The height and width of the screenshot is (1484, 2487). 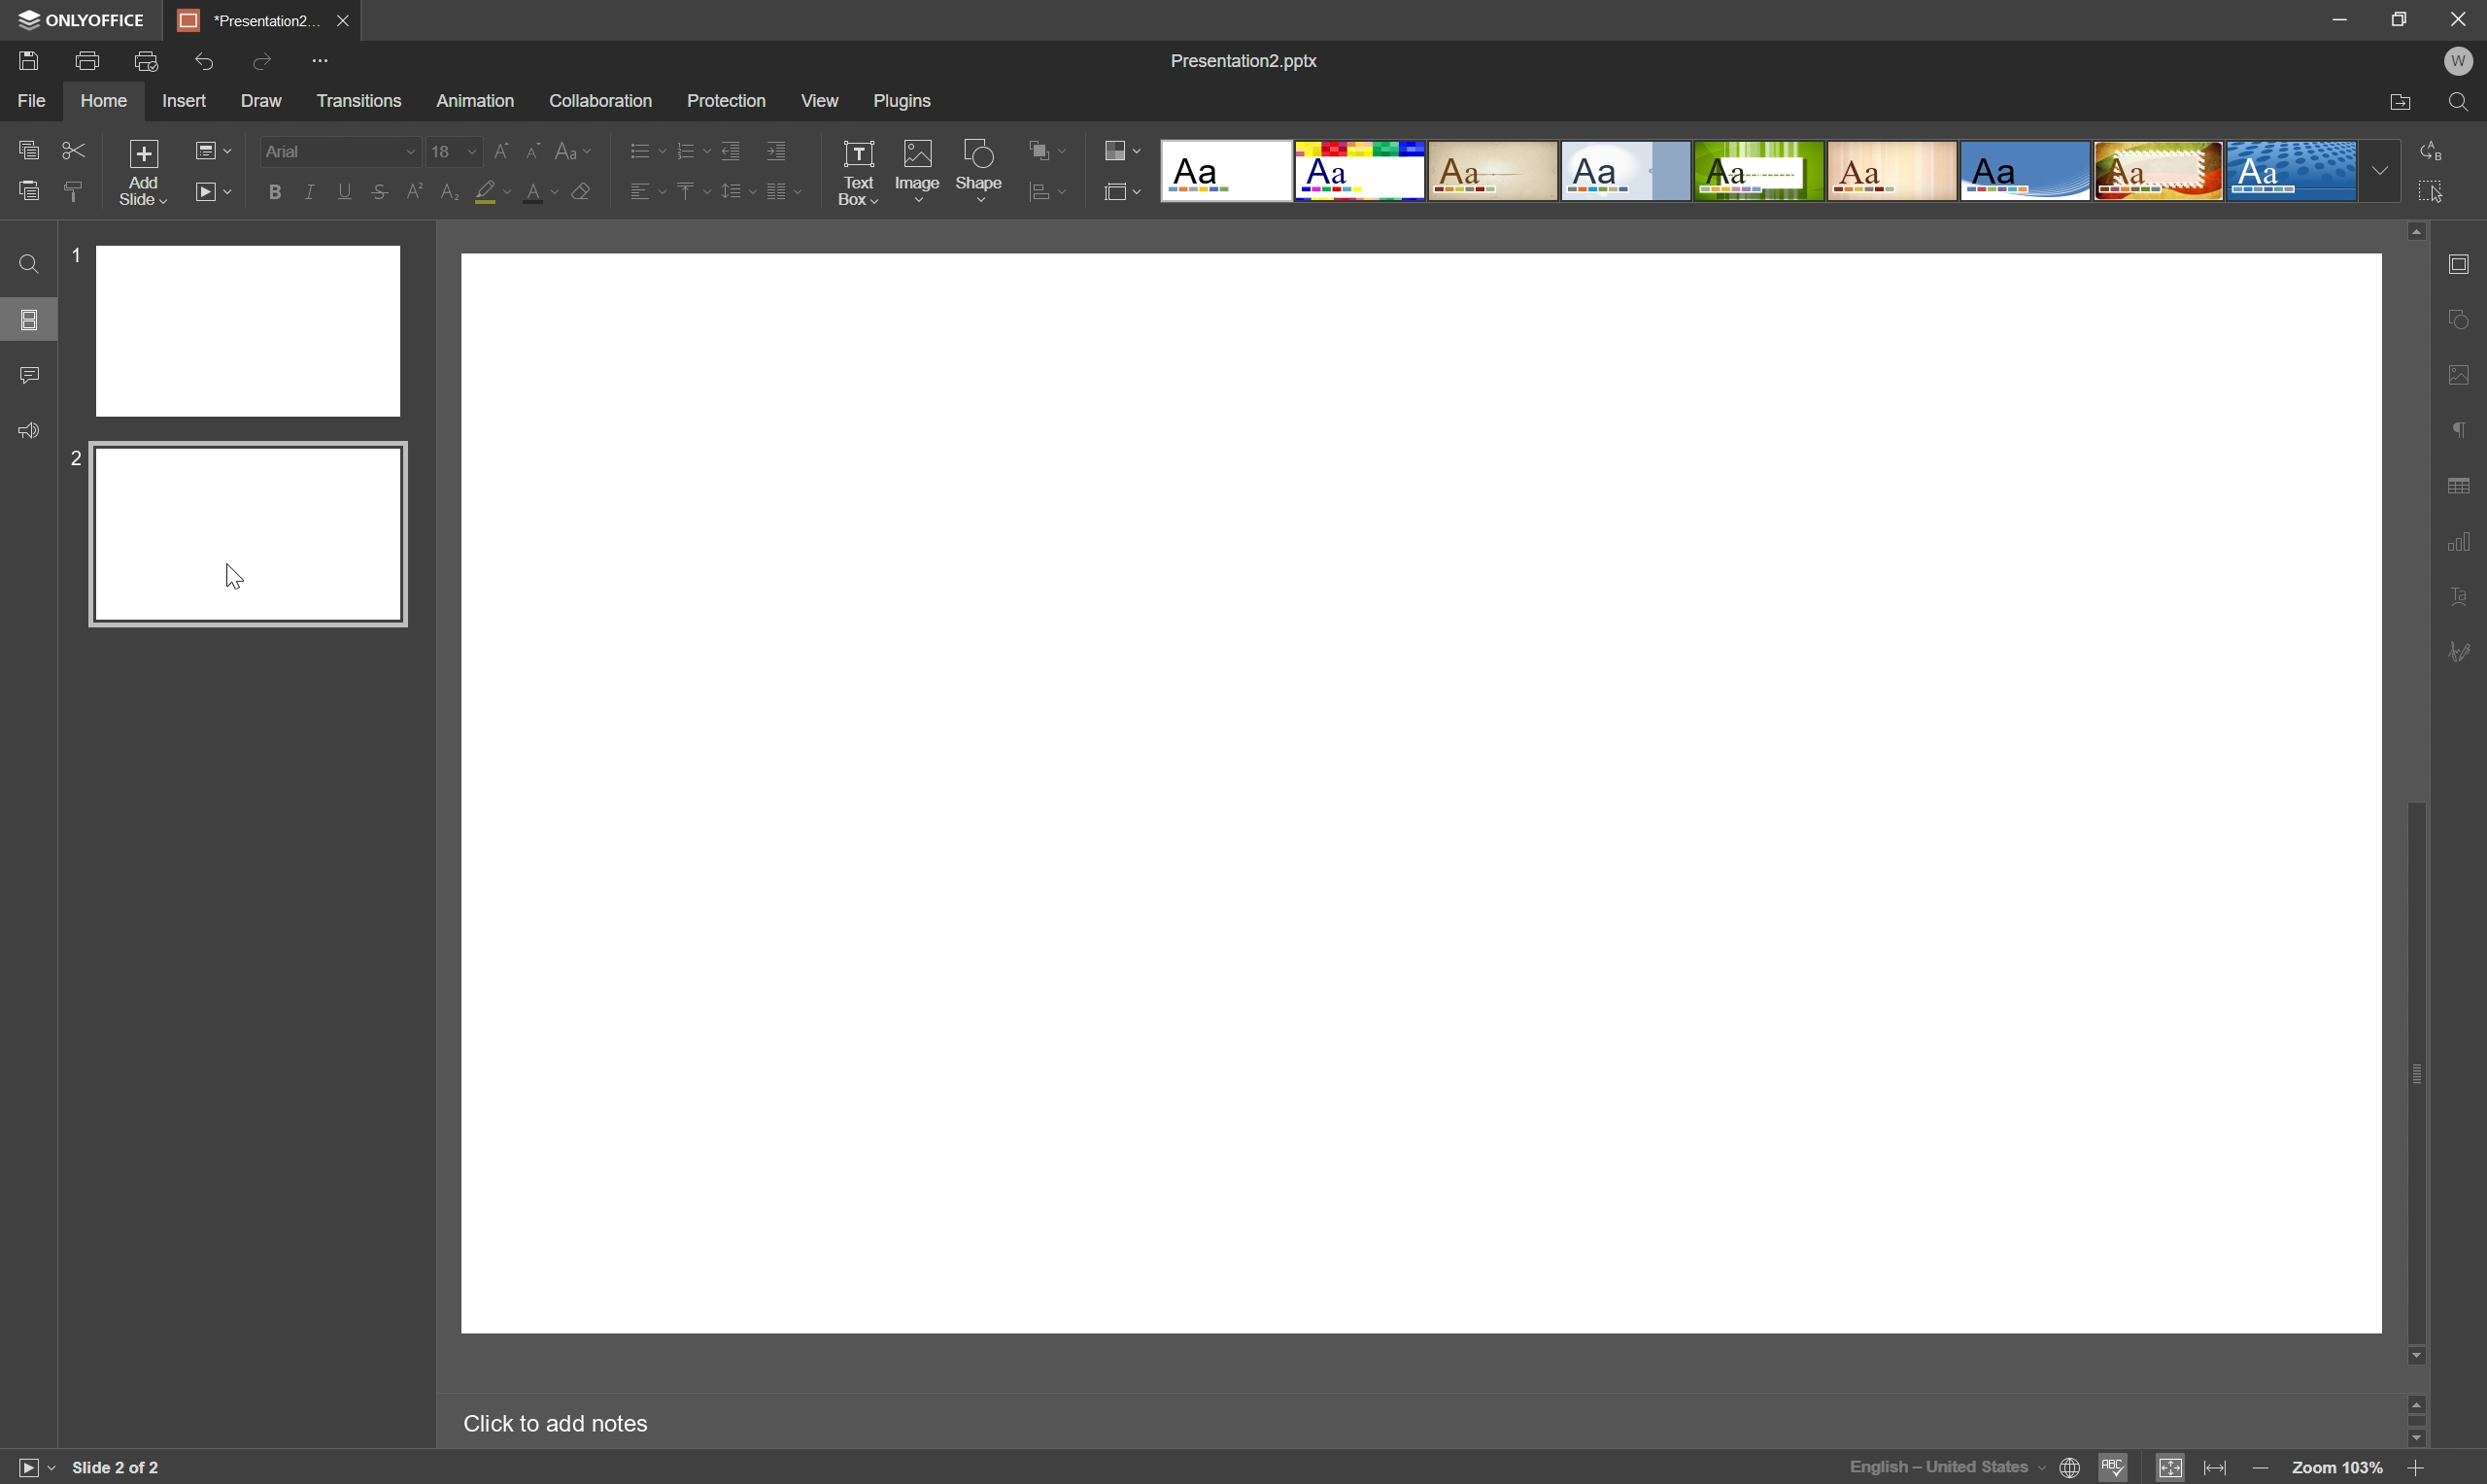 I want to click on Arrange shape, so click(x=1053, y=191).